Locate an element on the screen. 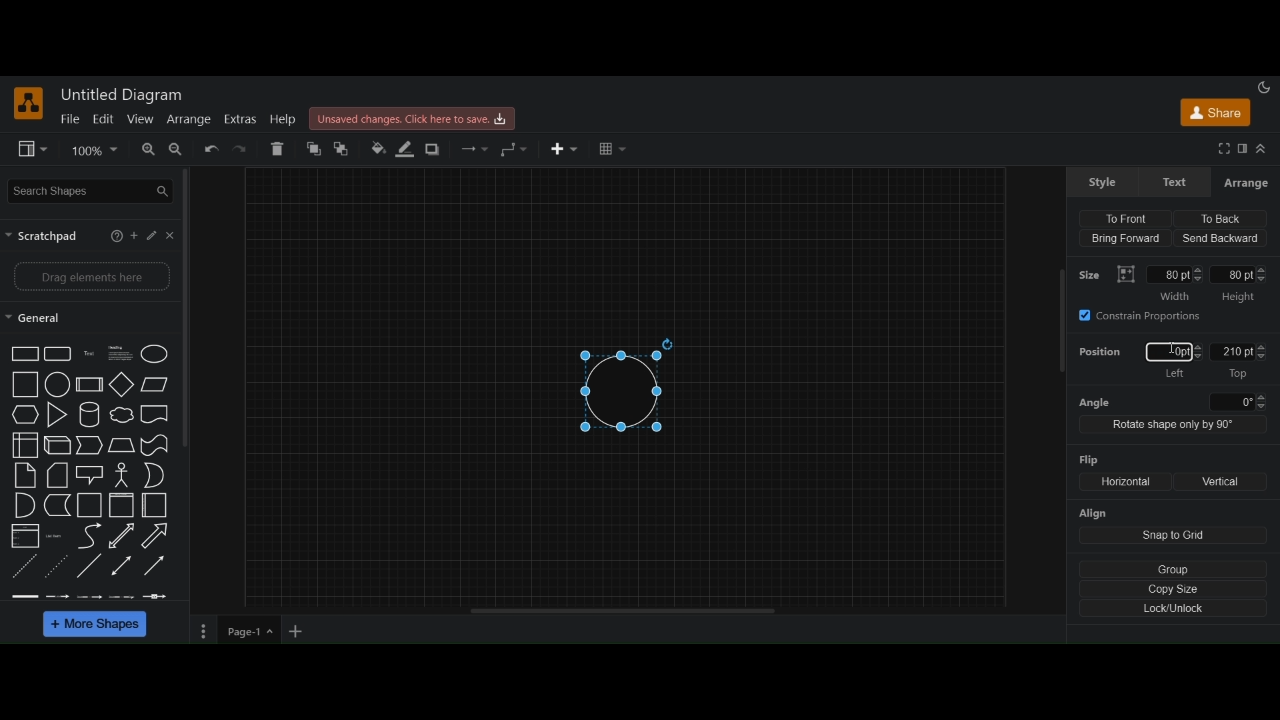 This screenshot has width=1280, height=720. redo is located at coordinates (243, 150).